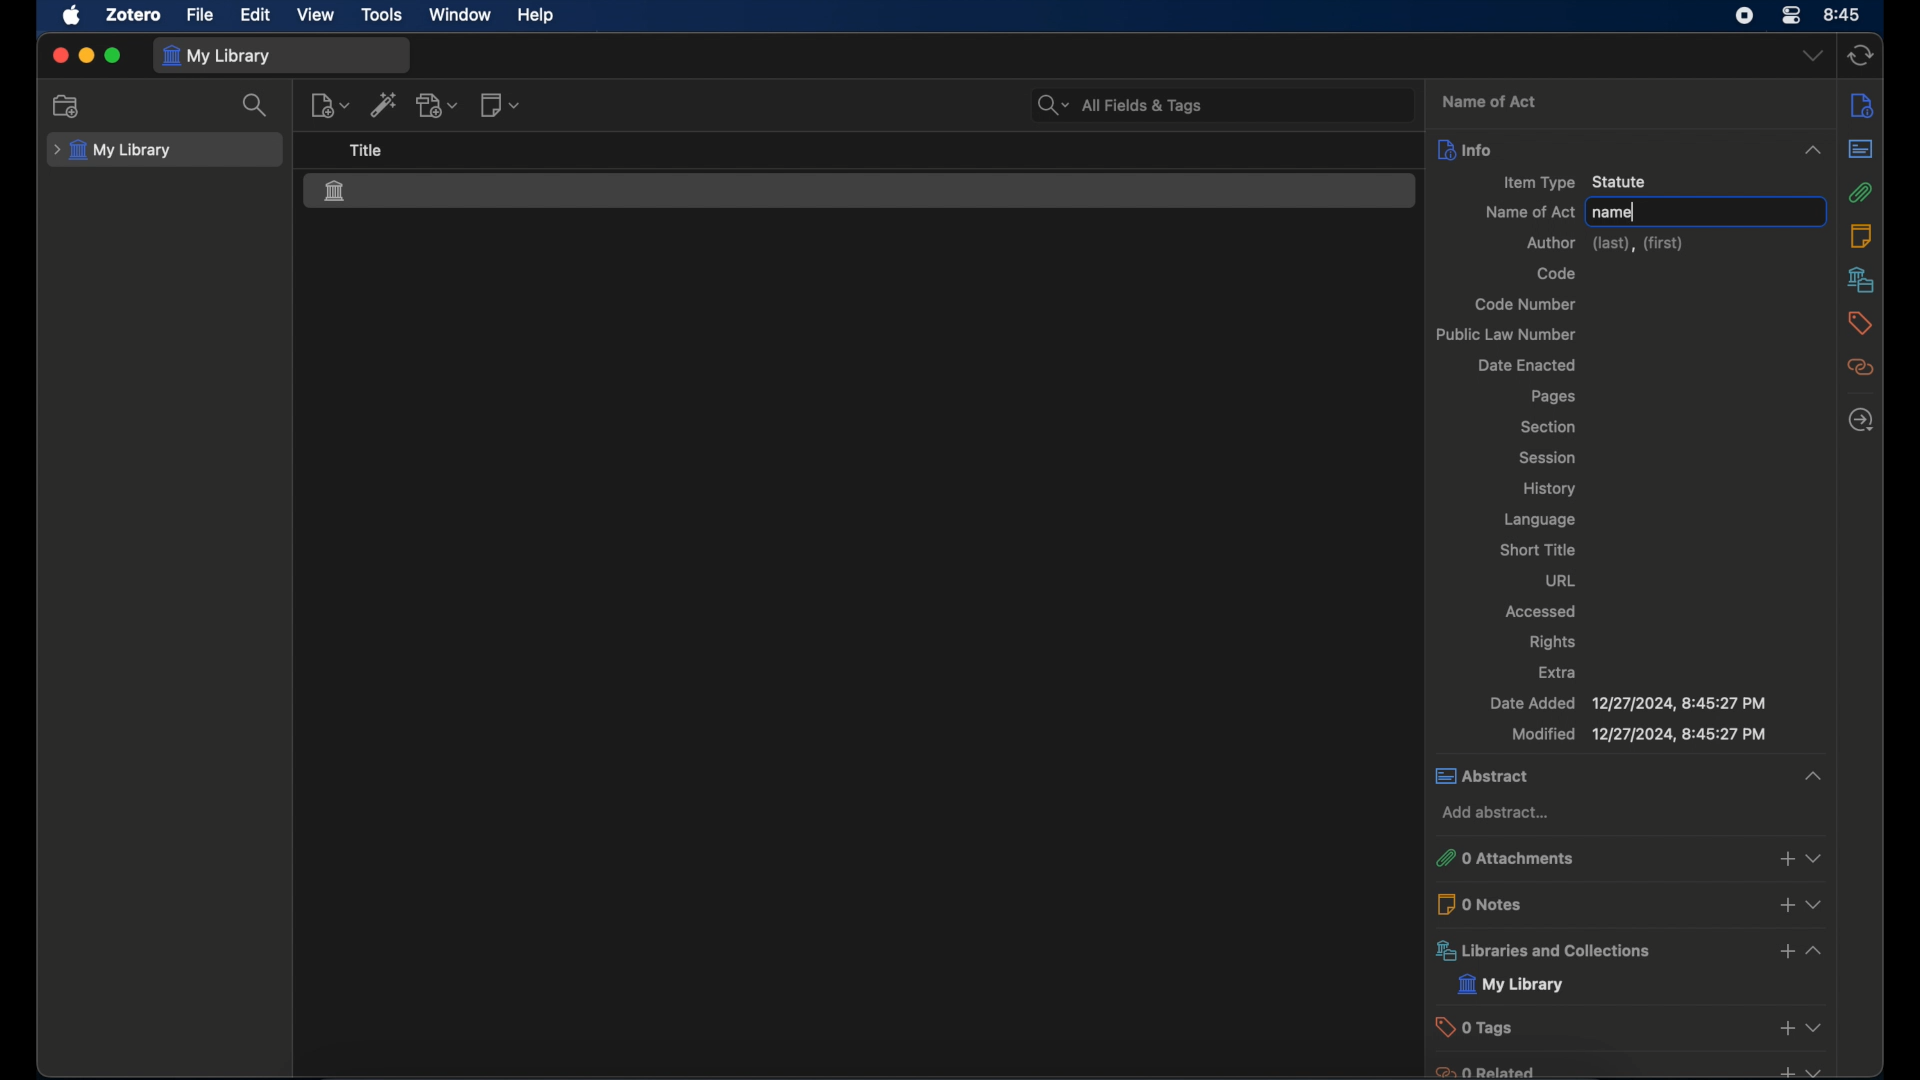 The image size is (1920, 1080). Describe the element at coordinates (1843, 13) in the screenshot. I see `8.45` at that location.